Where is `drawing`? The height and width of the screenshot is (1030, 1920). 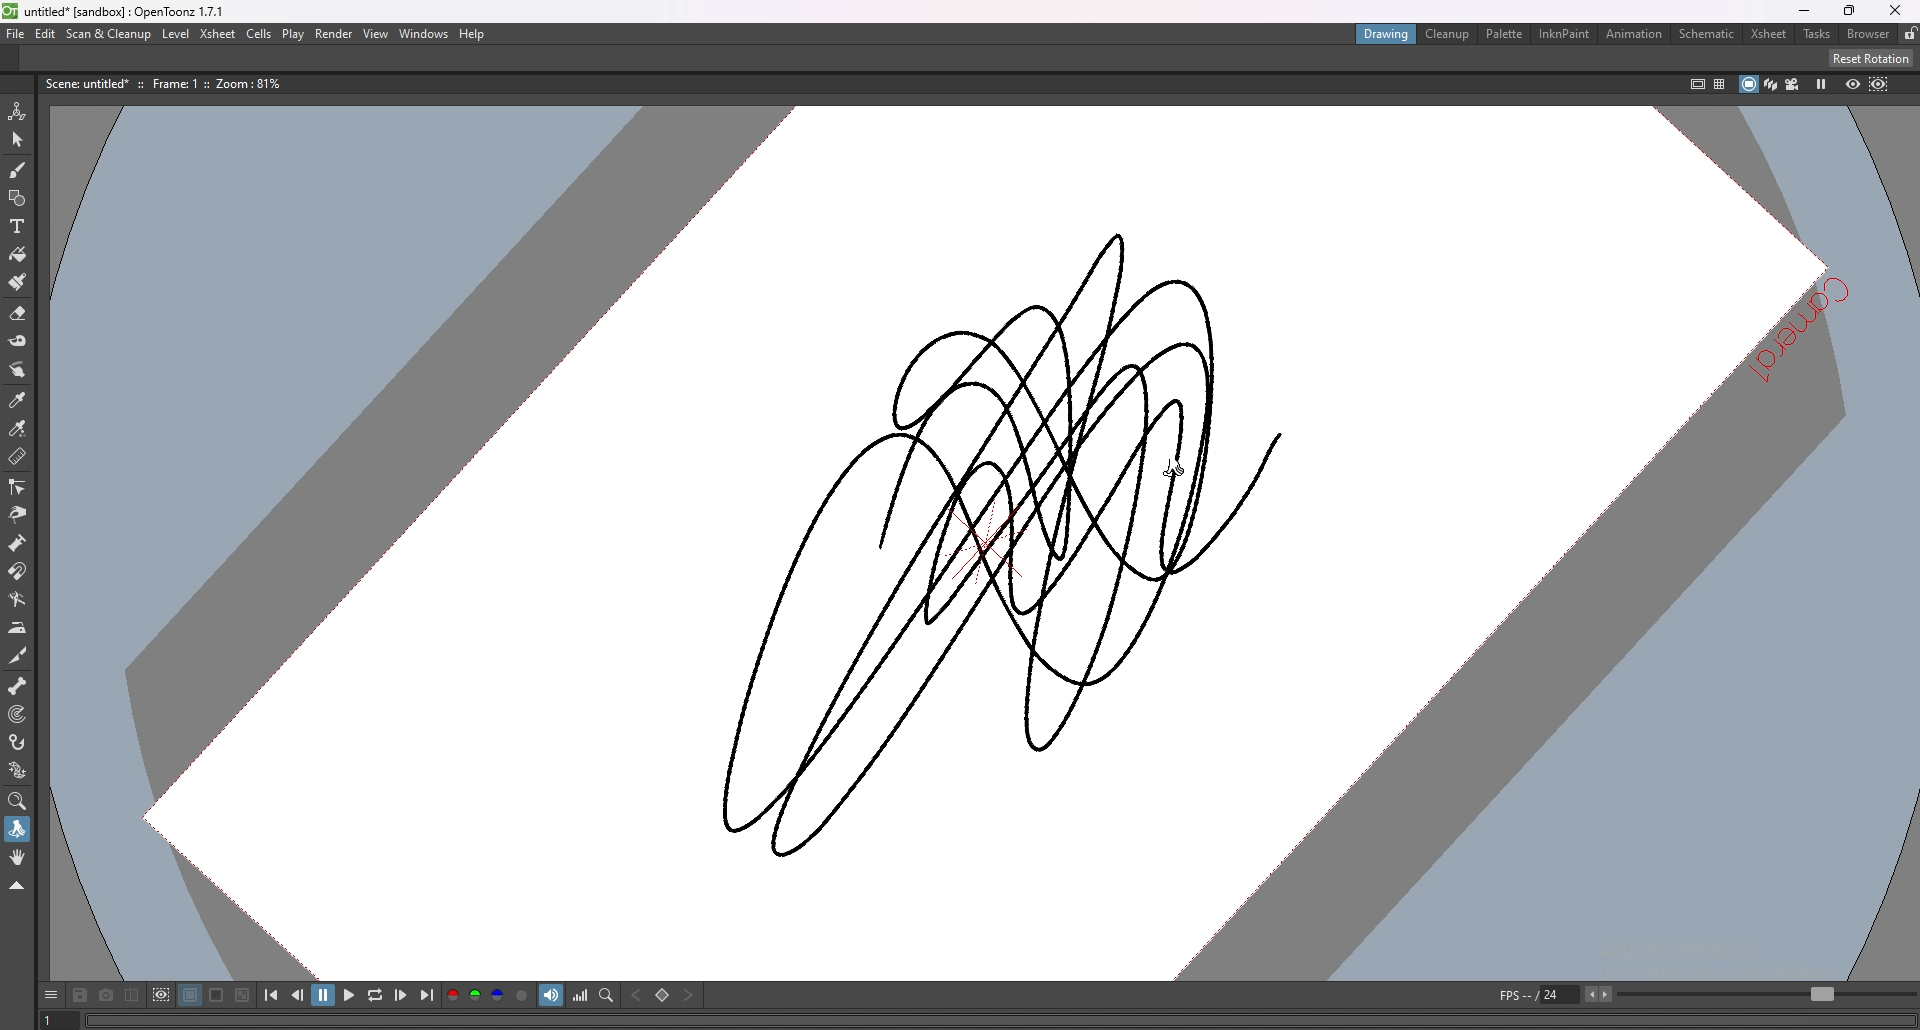 drawing is located at coordinates (1385, 35).